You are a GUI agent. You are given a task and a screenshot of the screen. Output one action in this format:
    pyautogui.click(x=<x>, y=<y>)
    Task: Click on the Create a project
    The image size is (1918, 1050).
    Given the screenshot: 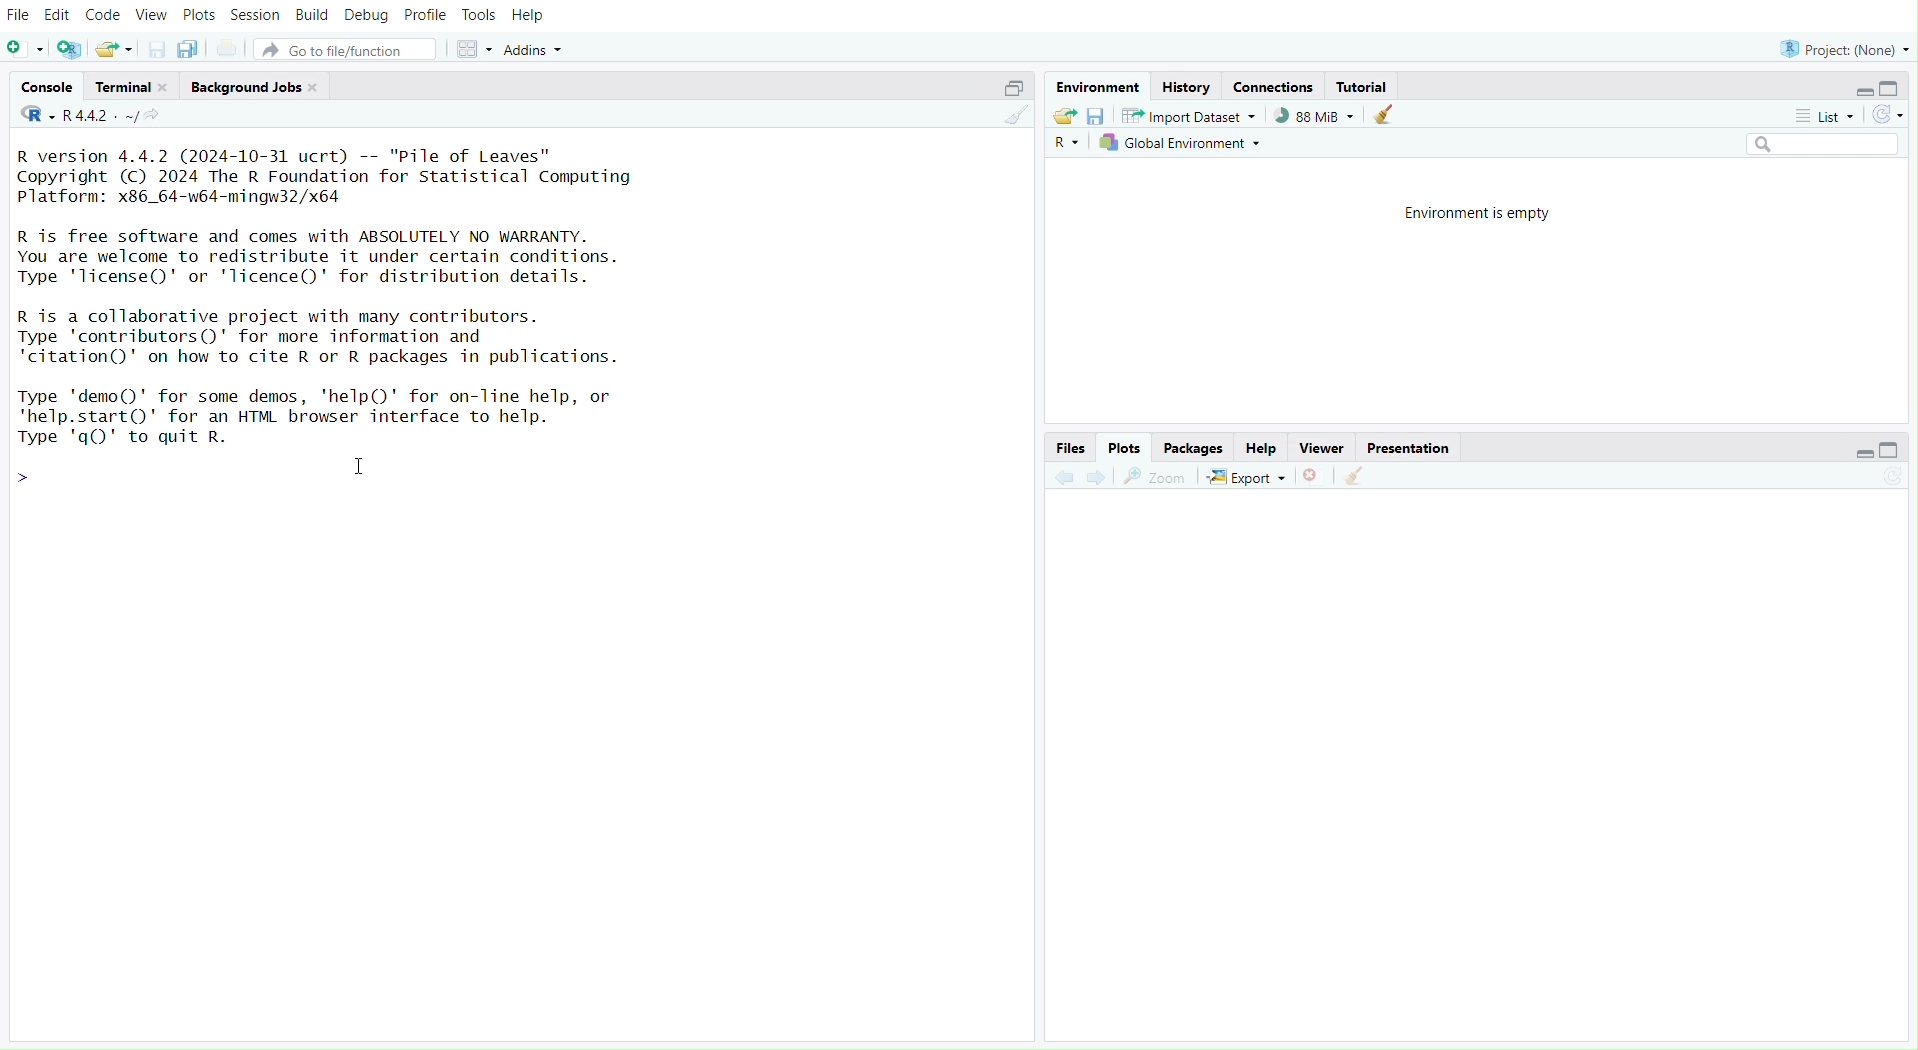 What is the action you would take?
    pyautogui.click(x=71, y=45)
    